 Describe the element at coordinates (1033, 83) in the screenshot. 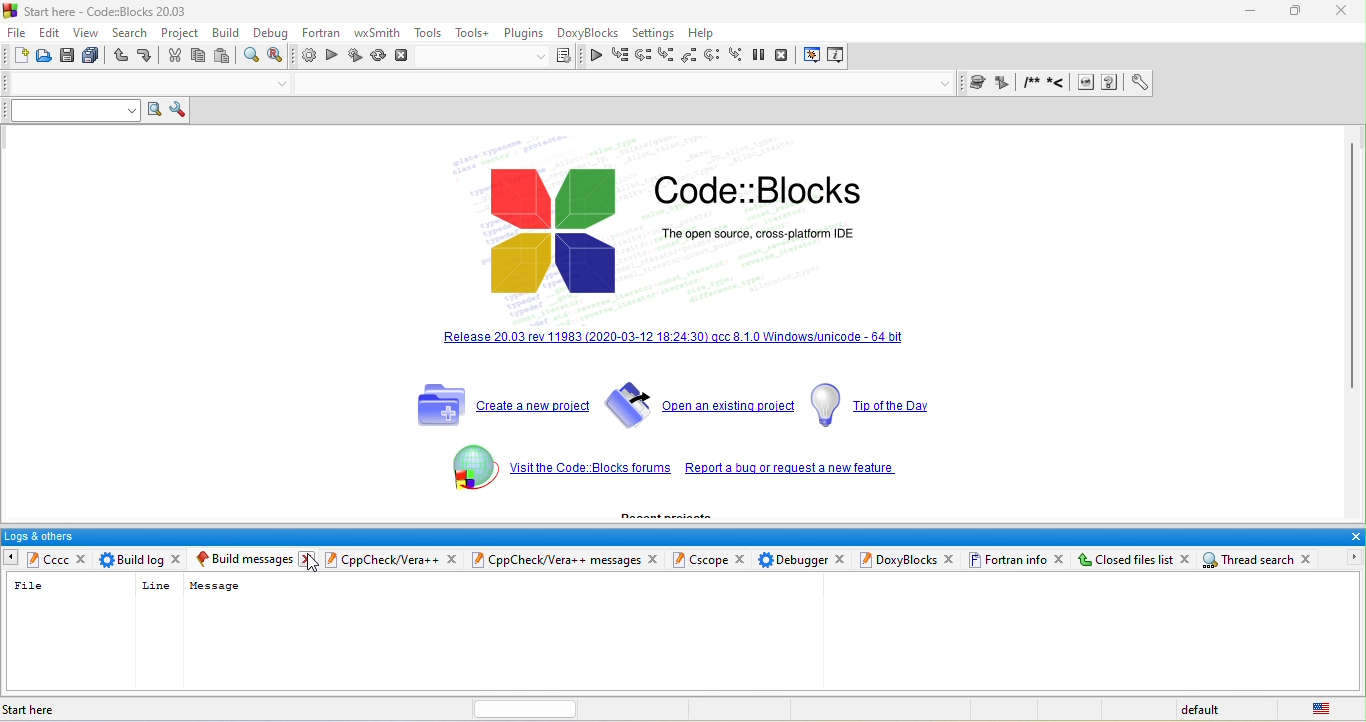

I see `block comment` at that location.